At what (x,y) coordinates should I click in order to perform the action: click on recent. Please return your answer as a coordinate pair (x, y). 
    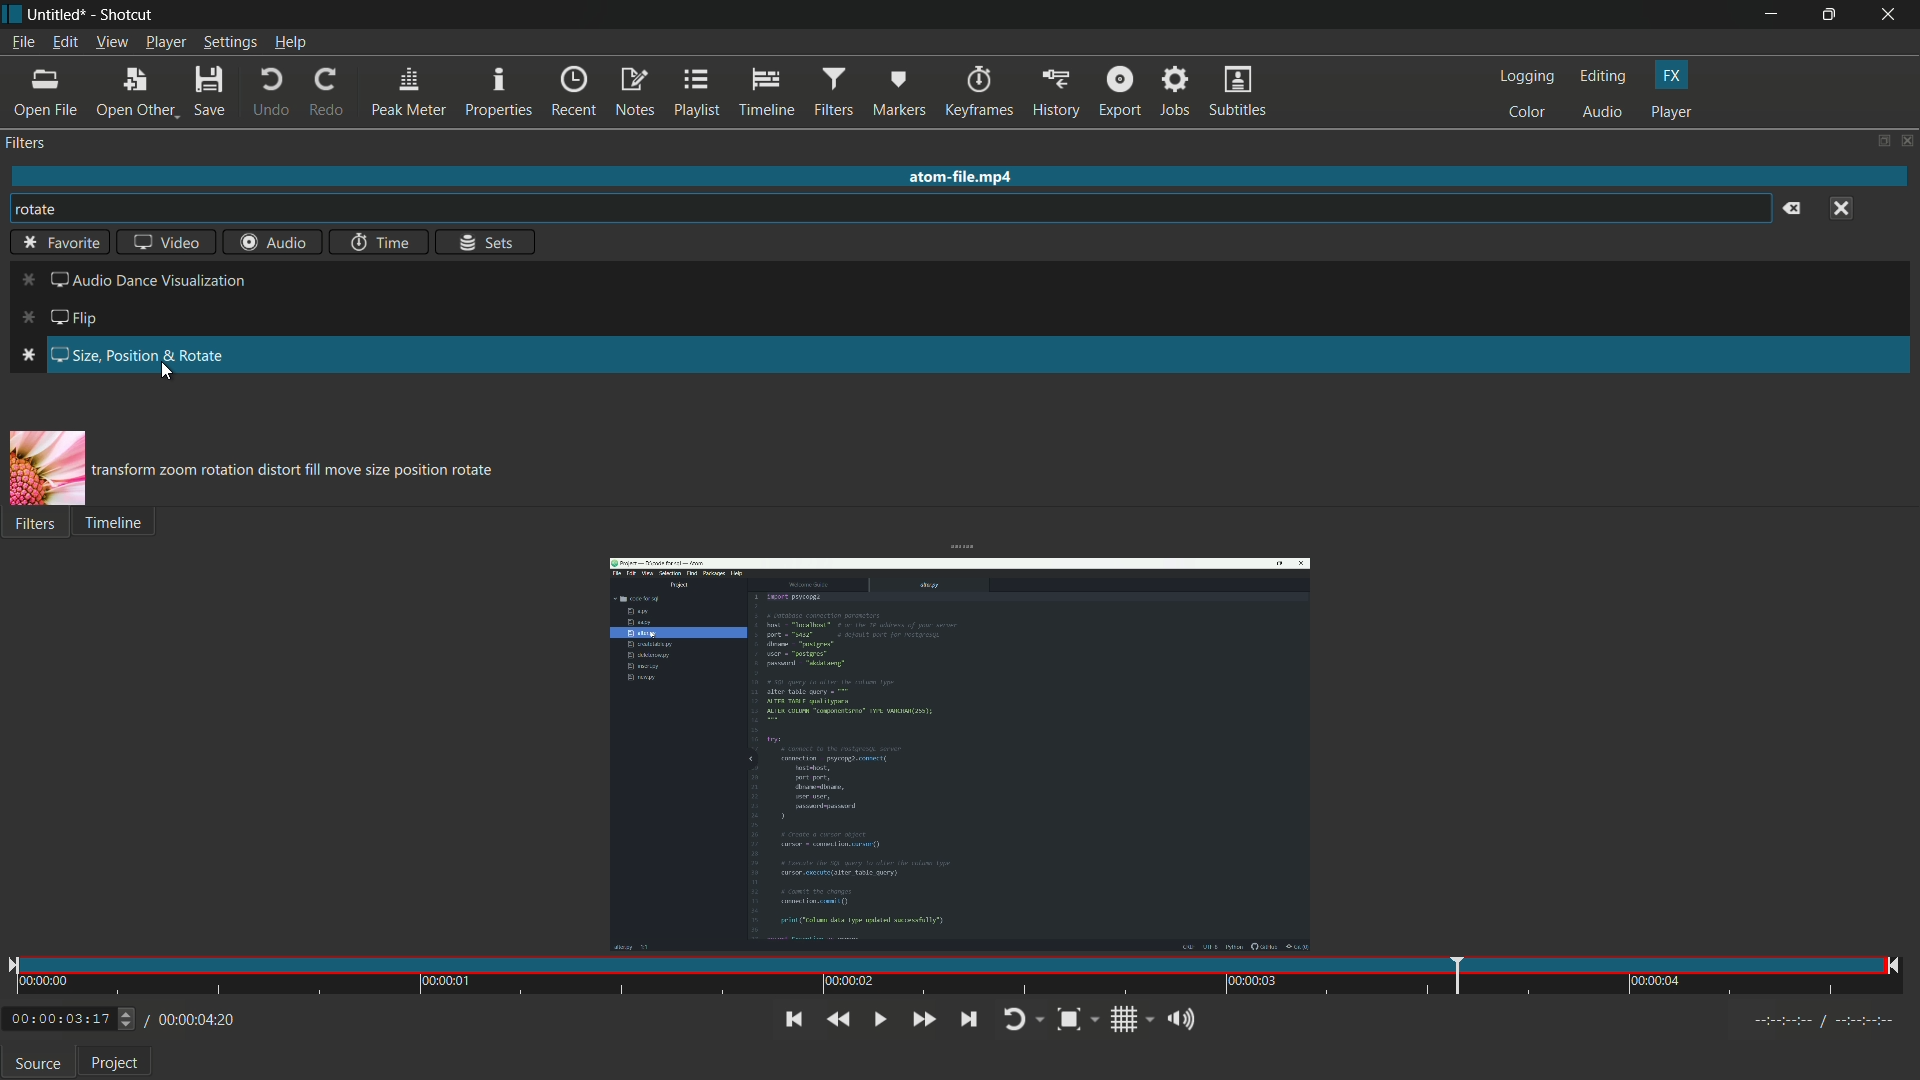
    Looking at the image, I should click on (573, 92).